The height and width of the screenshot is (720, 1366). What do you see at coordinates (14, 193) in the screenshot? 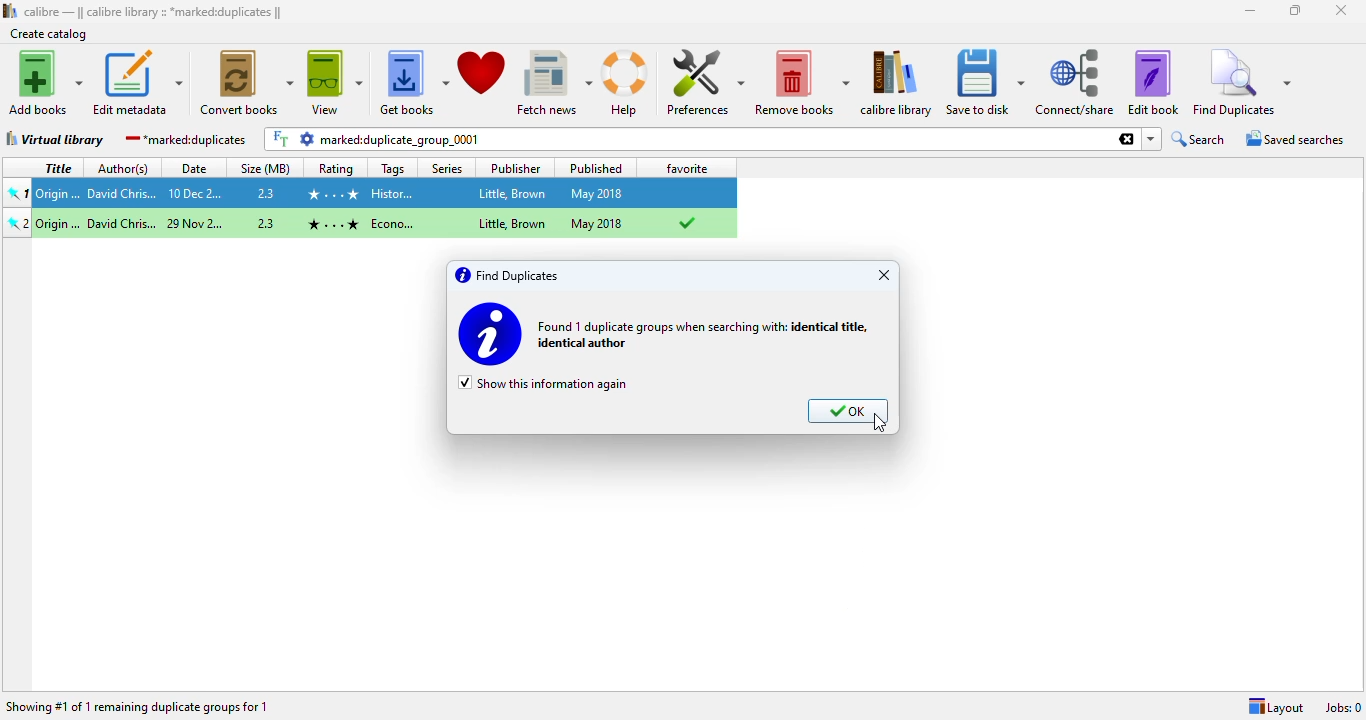
I see `pinned book 1` at bounding box center [14, 193].